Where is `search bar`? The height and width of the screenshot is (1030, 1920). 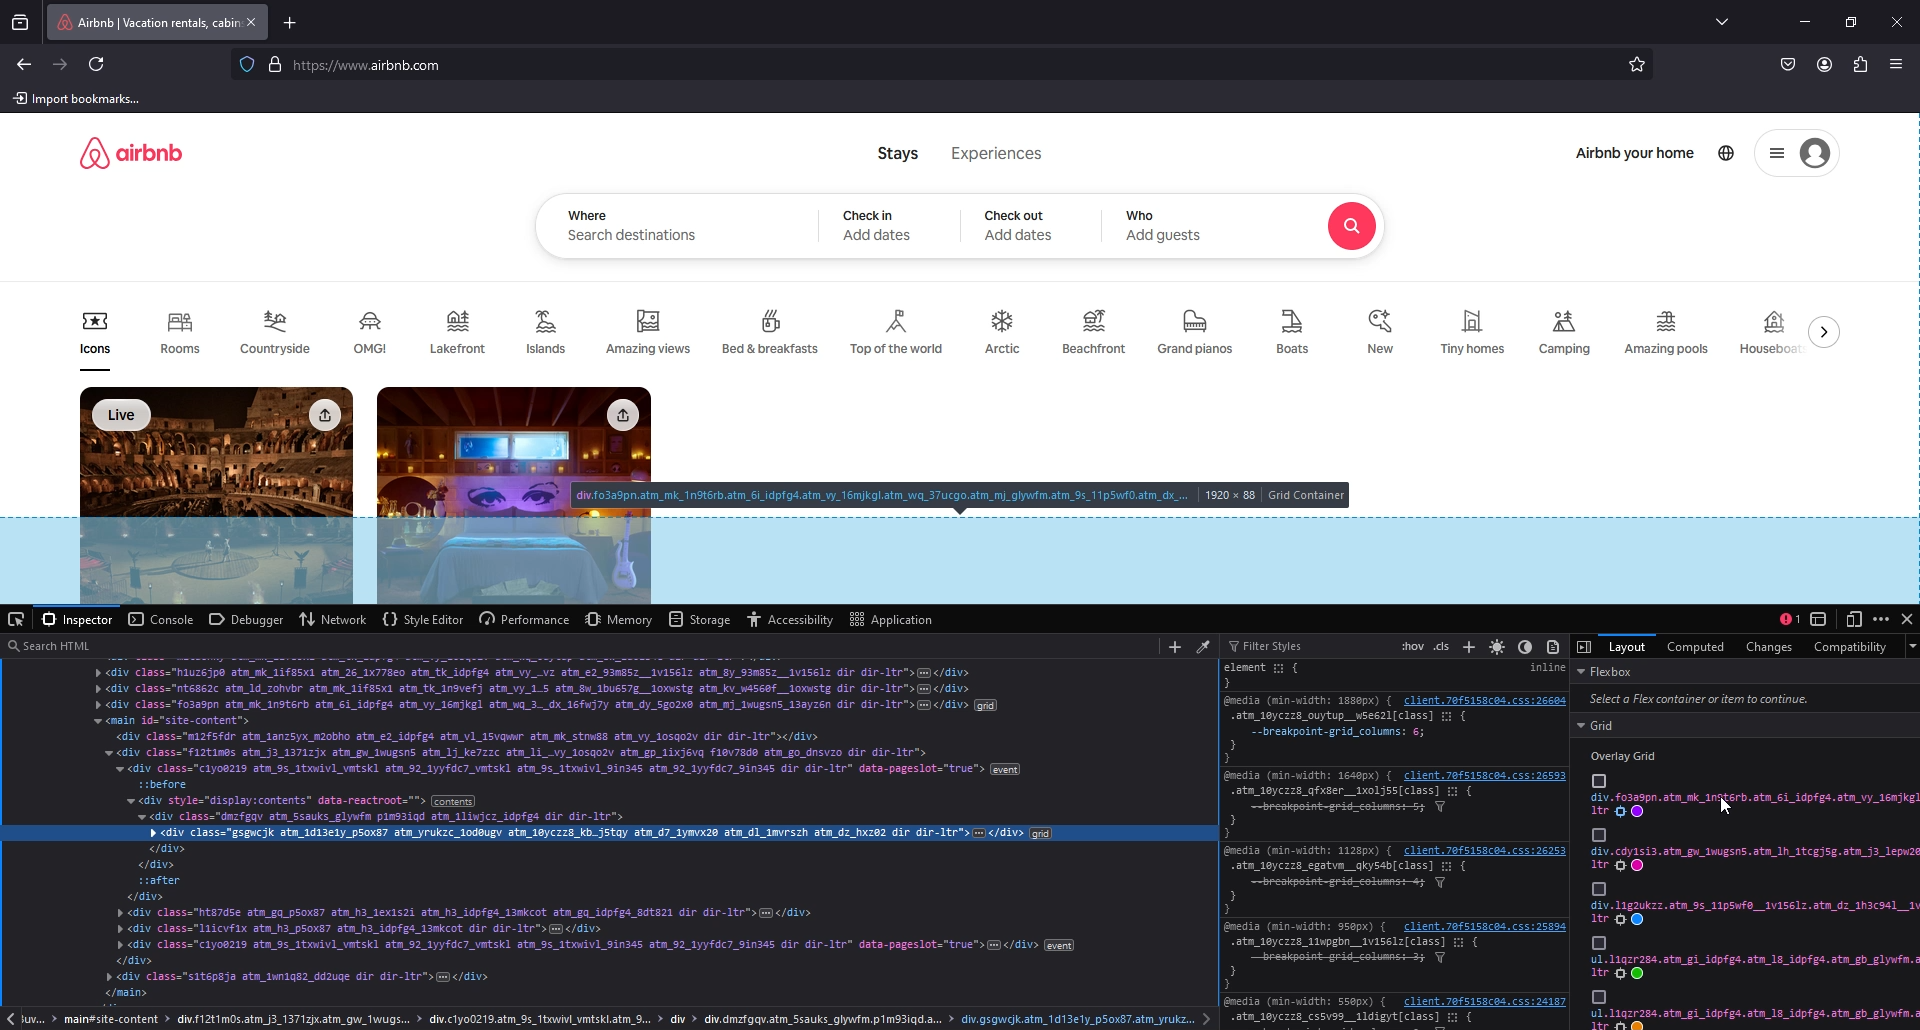
search bar is located at coordinates (936, 66).